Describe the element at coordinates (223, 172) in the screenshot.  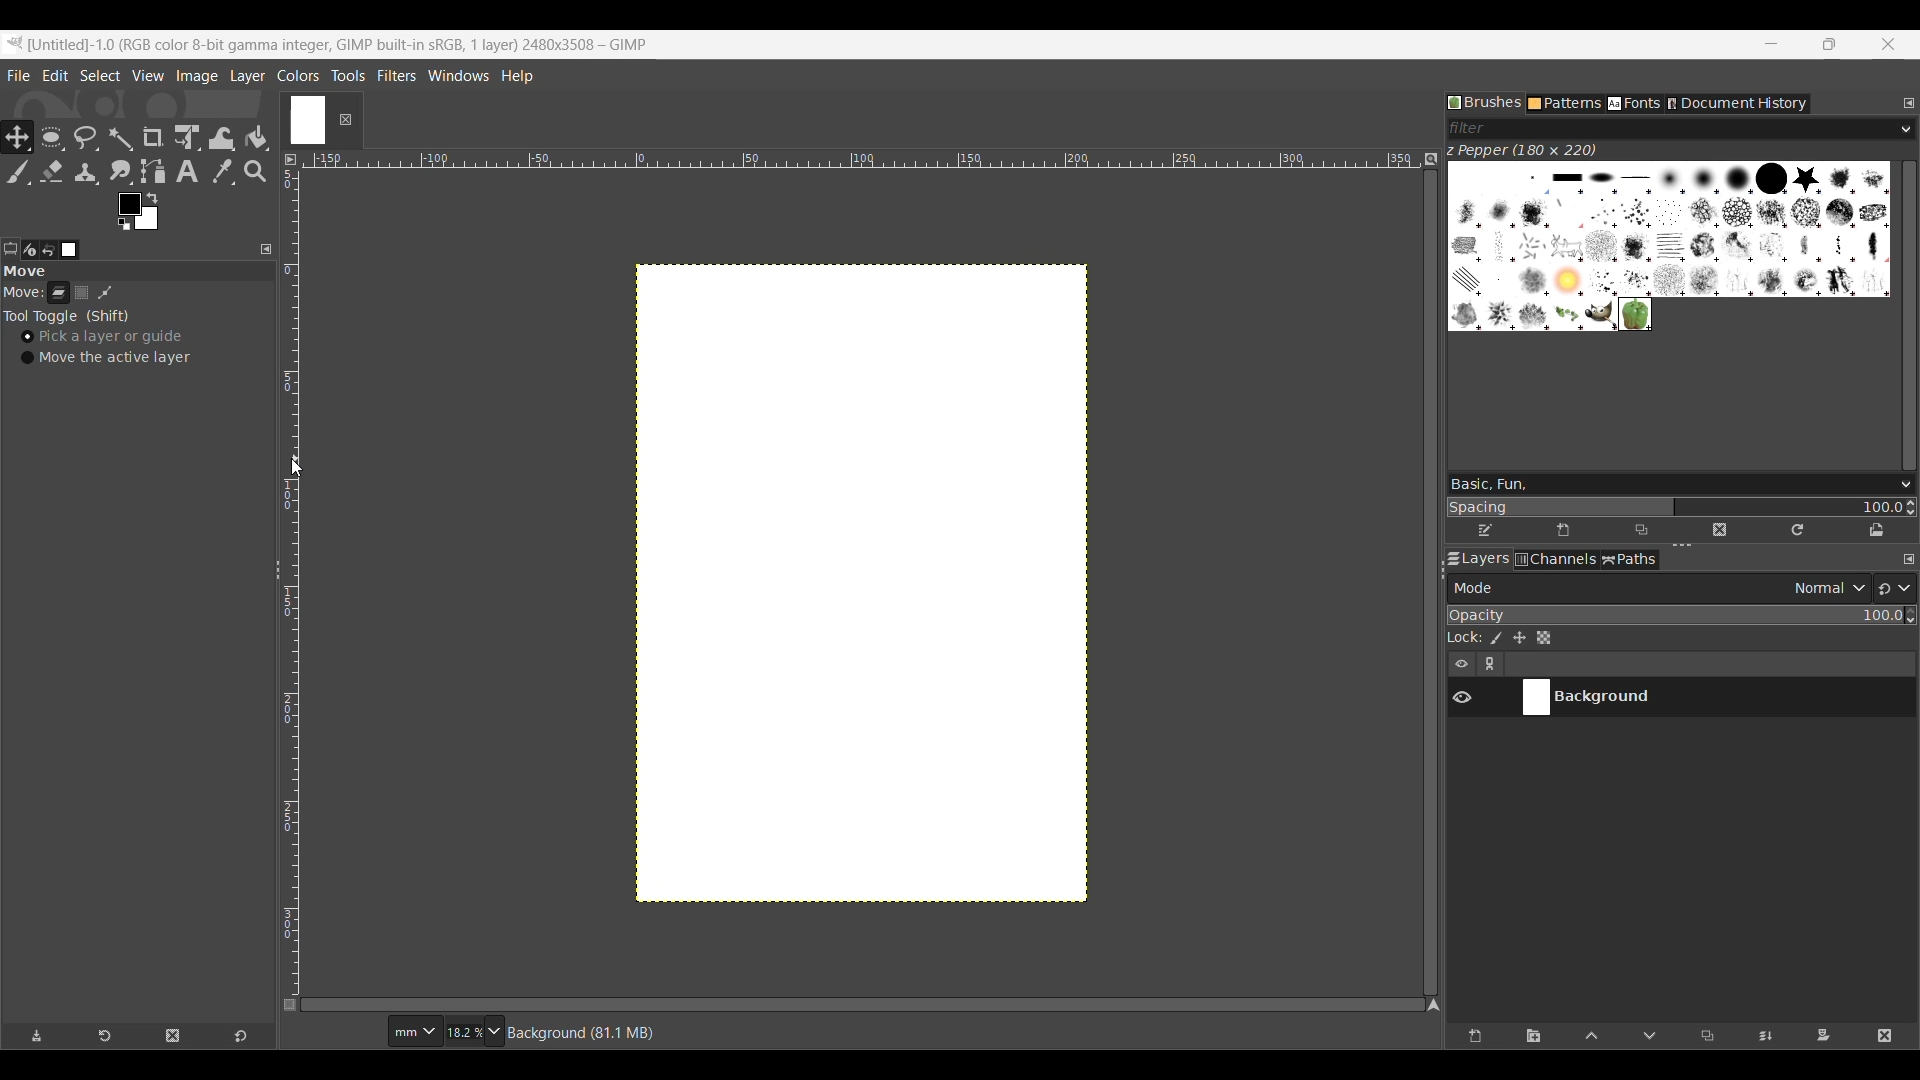
I see `Color picker tool` at that location.